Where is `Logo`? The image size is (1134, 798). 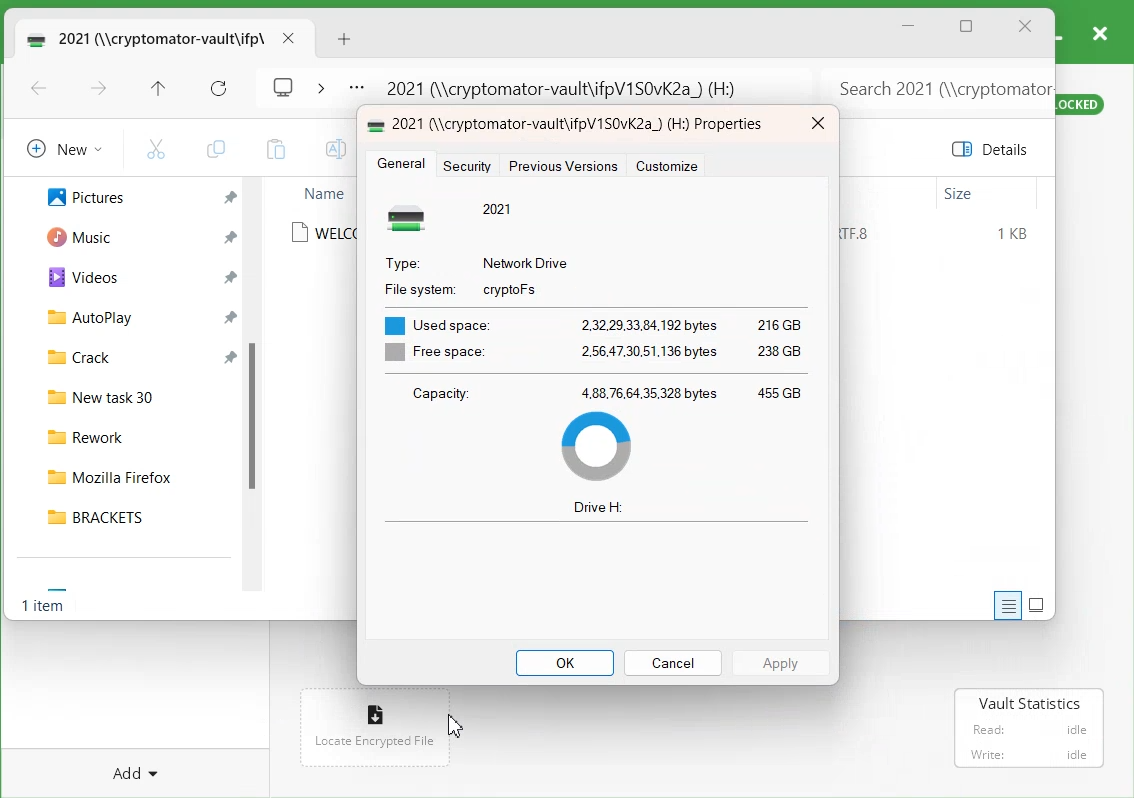
Logo is located at coordinates (284, 85).